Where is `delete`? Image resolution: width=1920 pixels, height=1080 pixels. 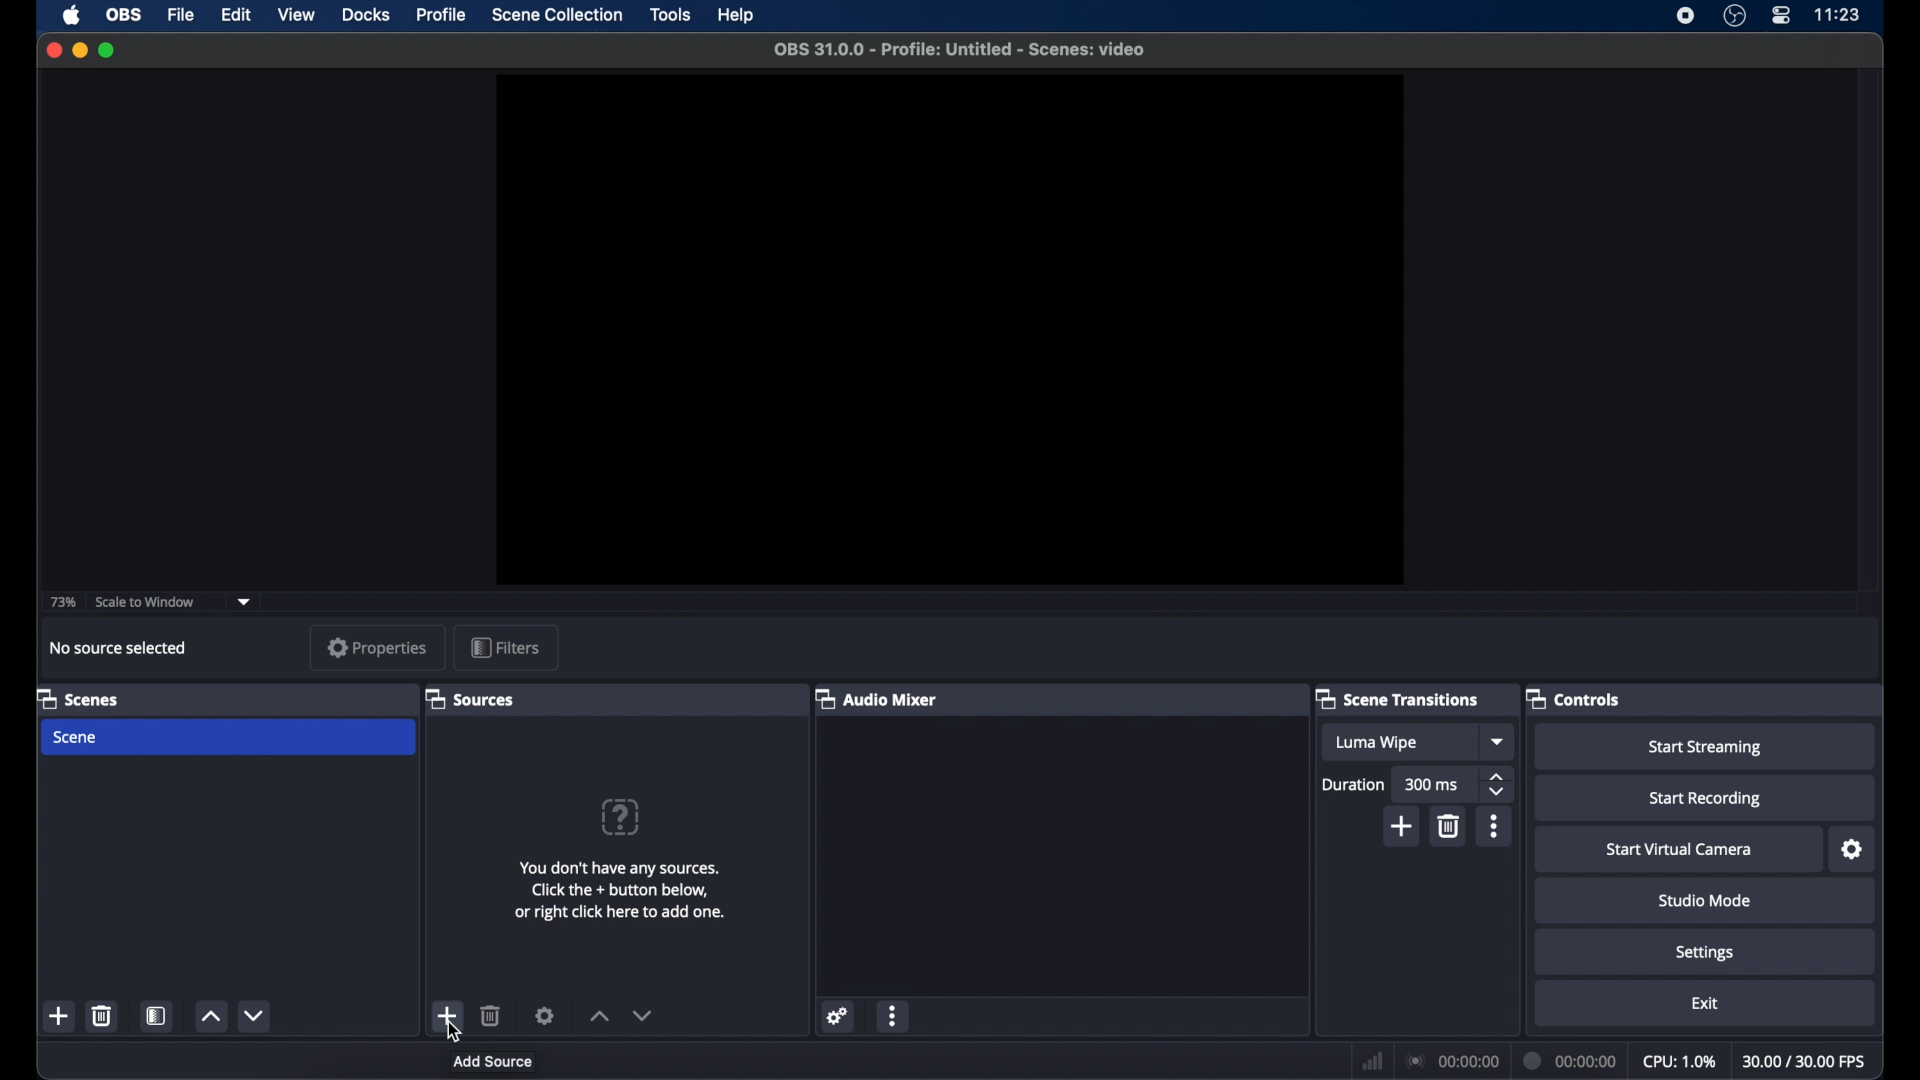
delete is located at coordinates (491, 1015).